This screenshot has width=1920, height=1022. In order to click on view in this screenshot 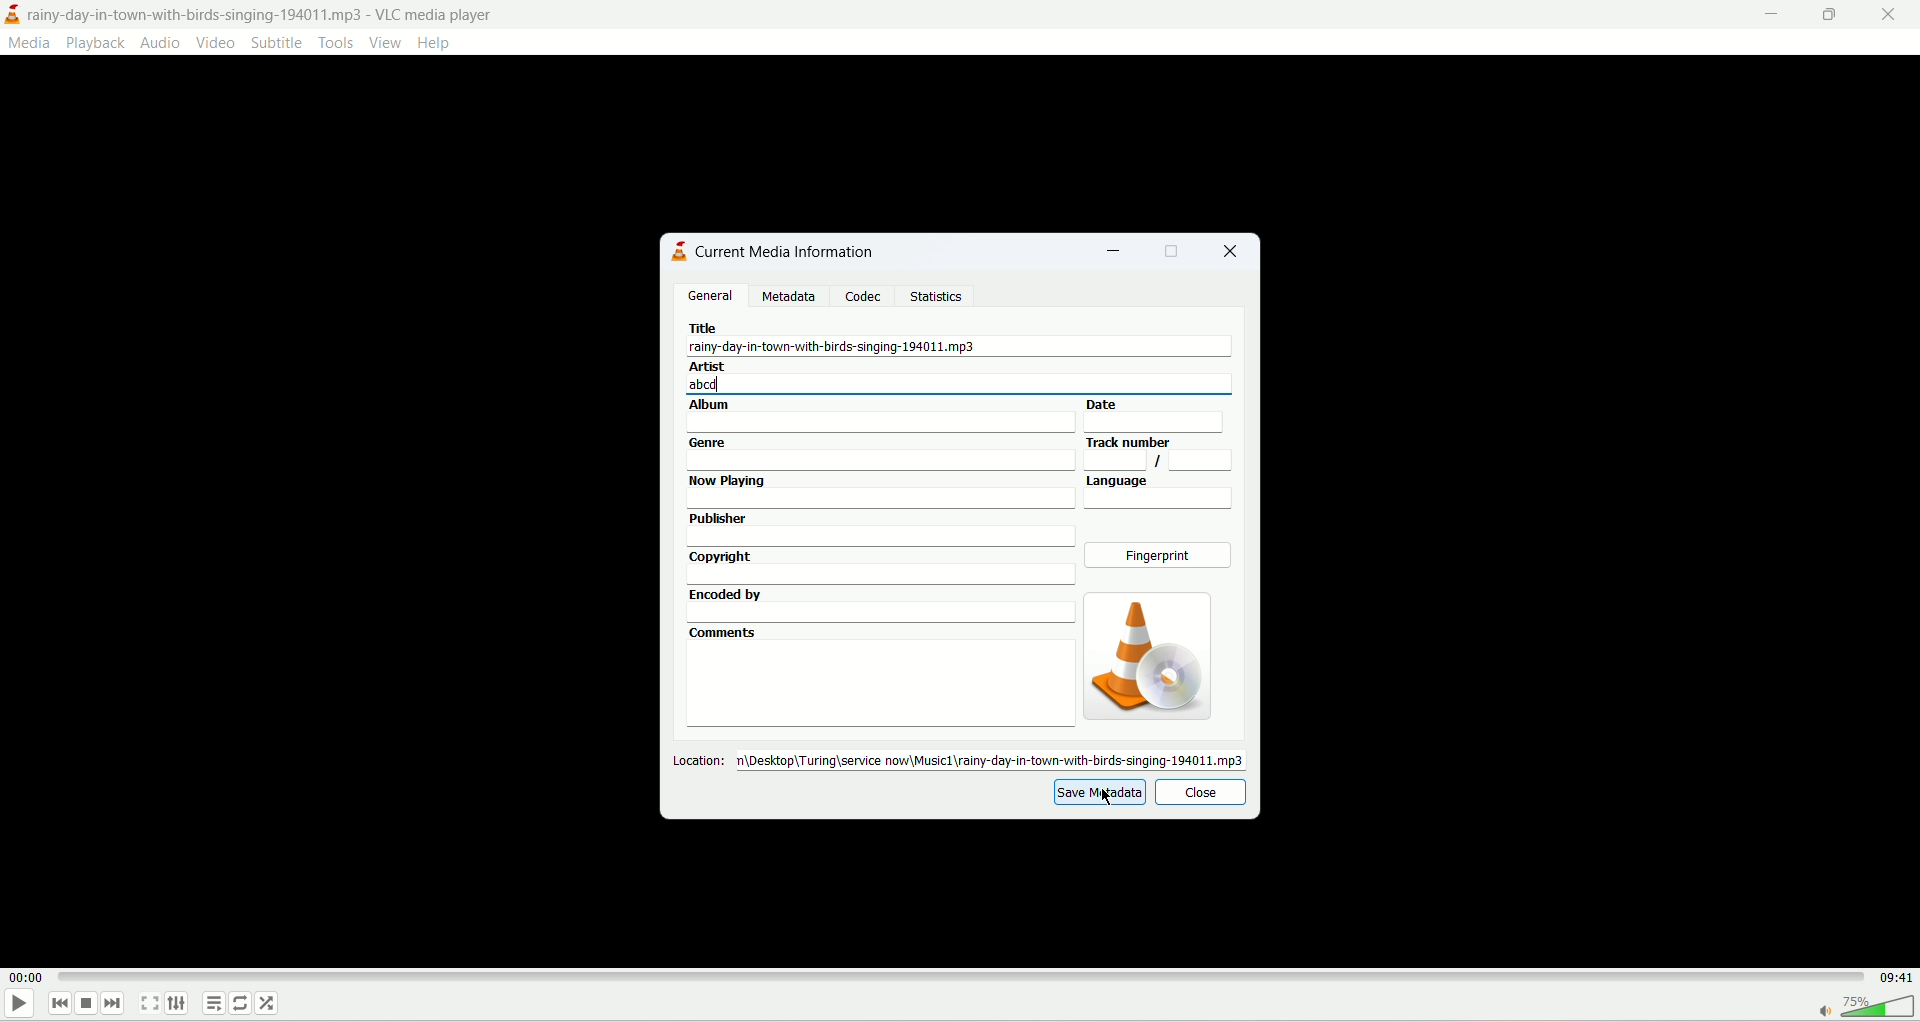, I will do `click(385, 42)`.